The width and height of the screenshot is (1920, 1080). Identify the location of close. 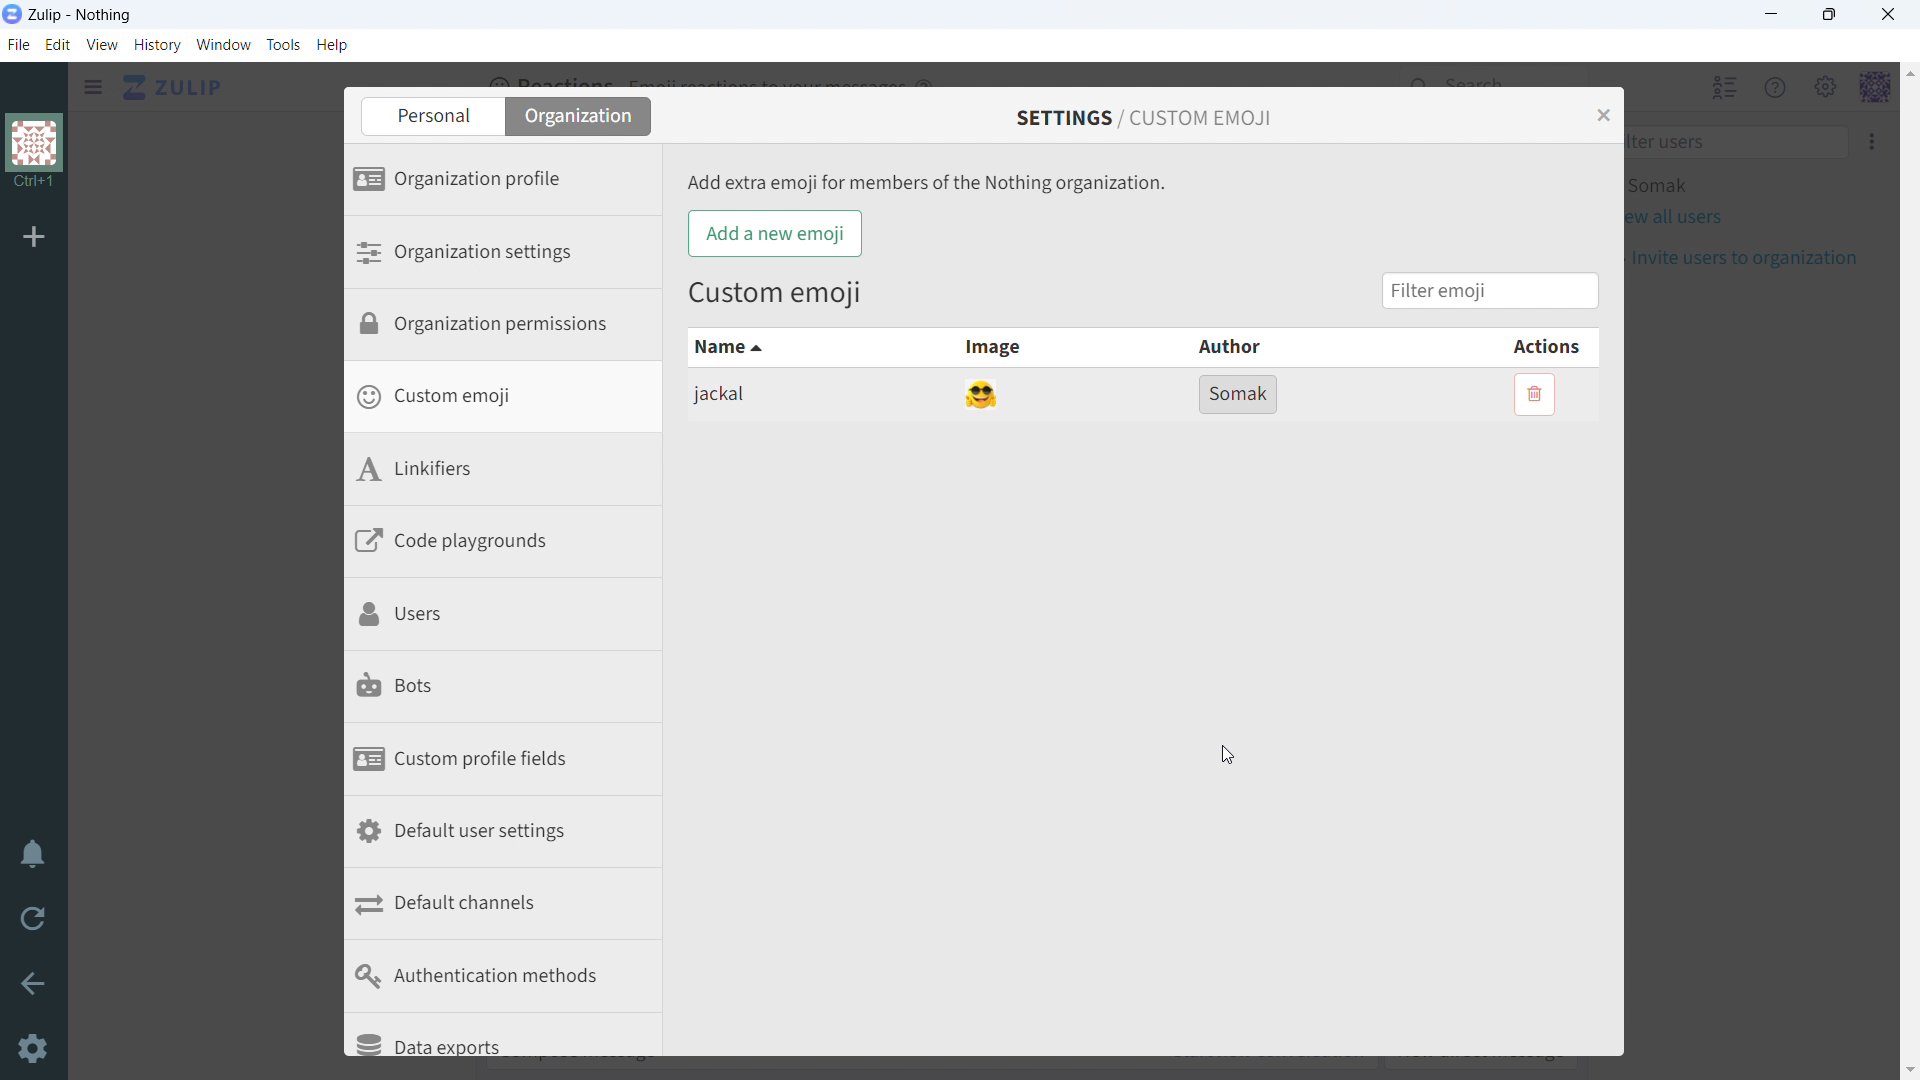
(1612, 113).